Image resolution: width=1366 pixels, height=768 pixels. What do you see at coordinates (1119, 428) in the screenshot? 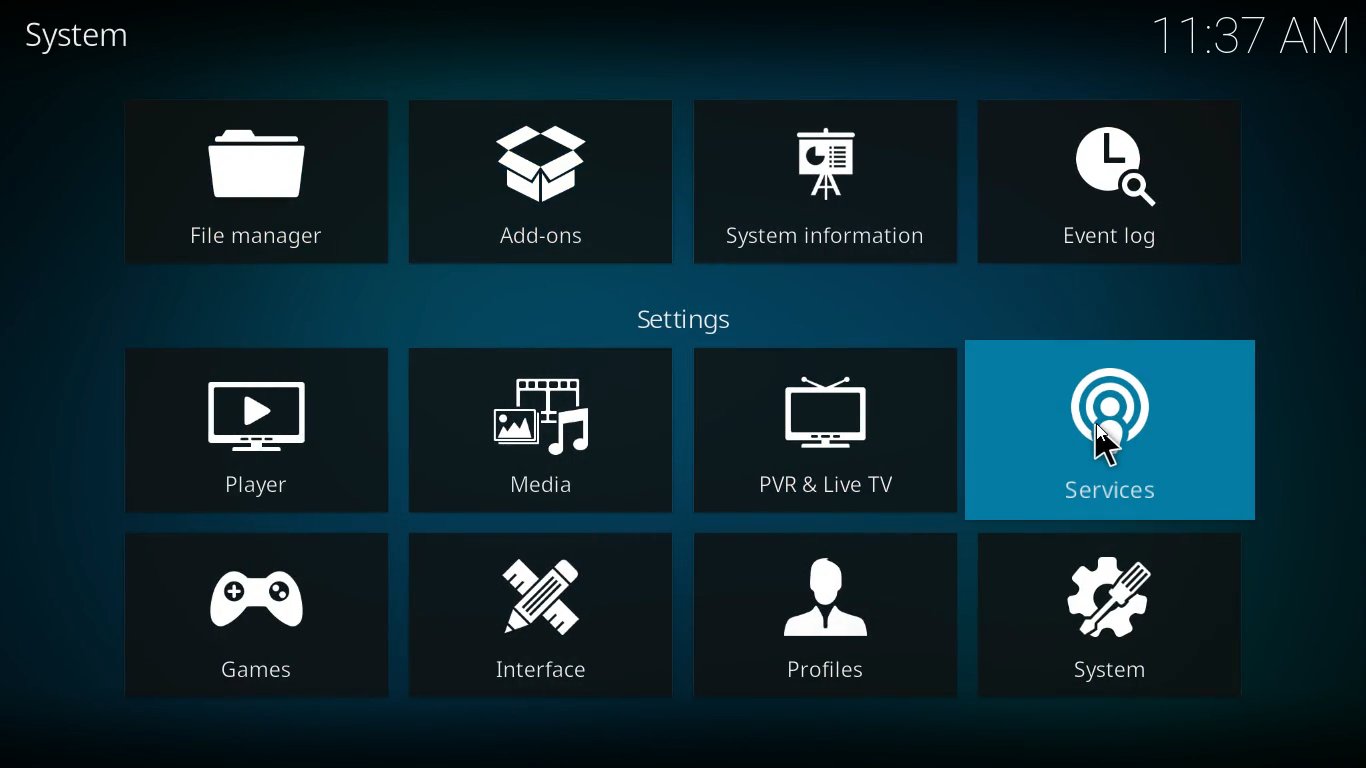
I see `services` at bounding box center [1119, 428].